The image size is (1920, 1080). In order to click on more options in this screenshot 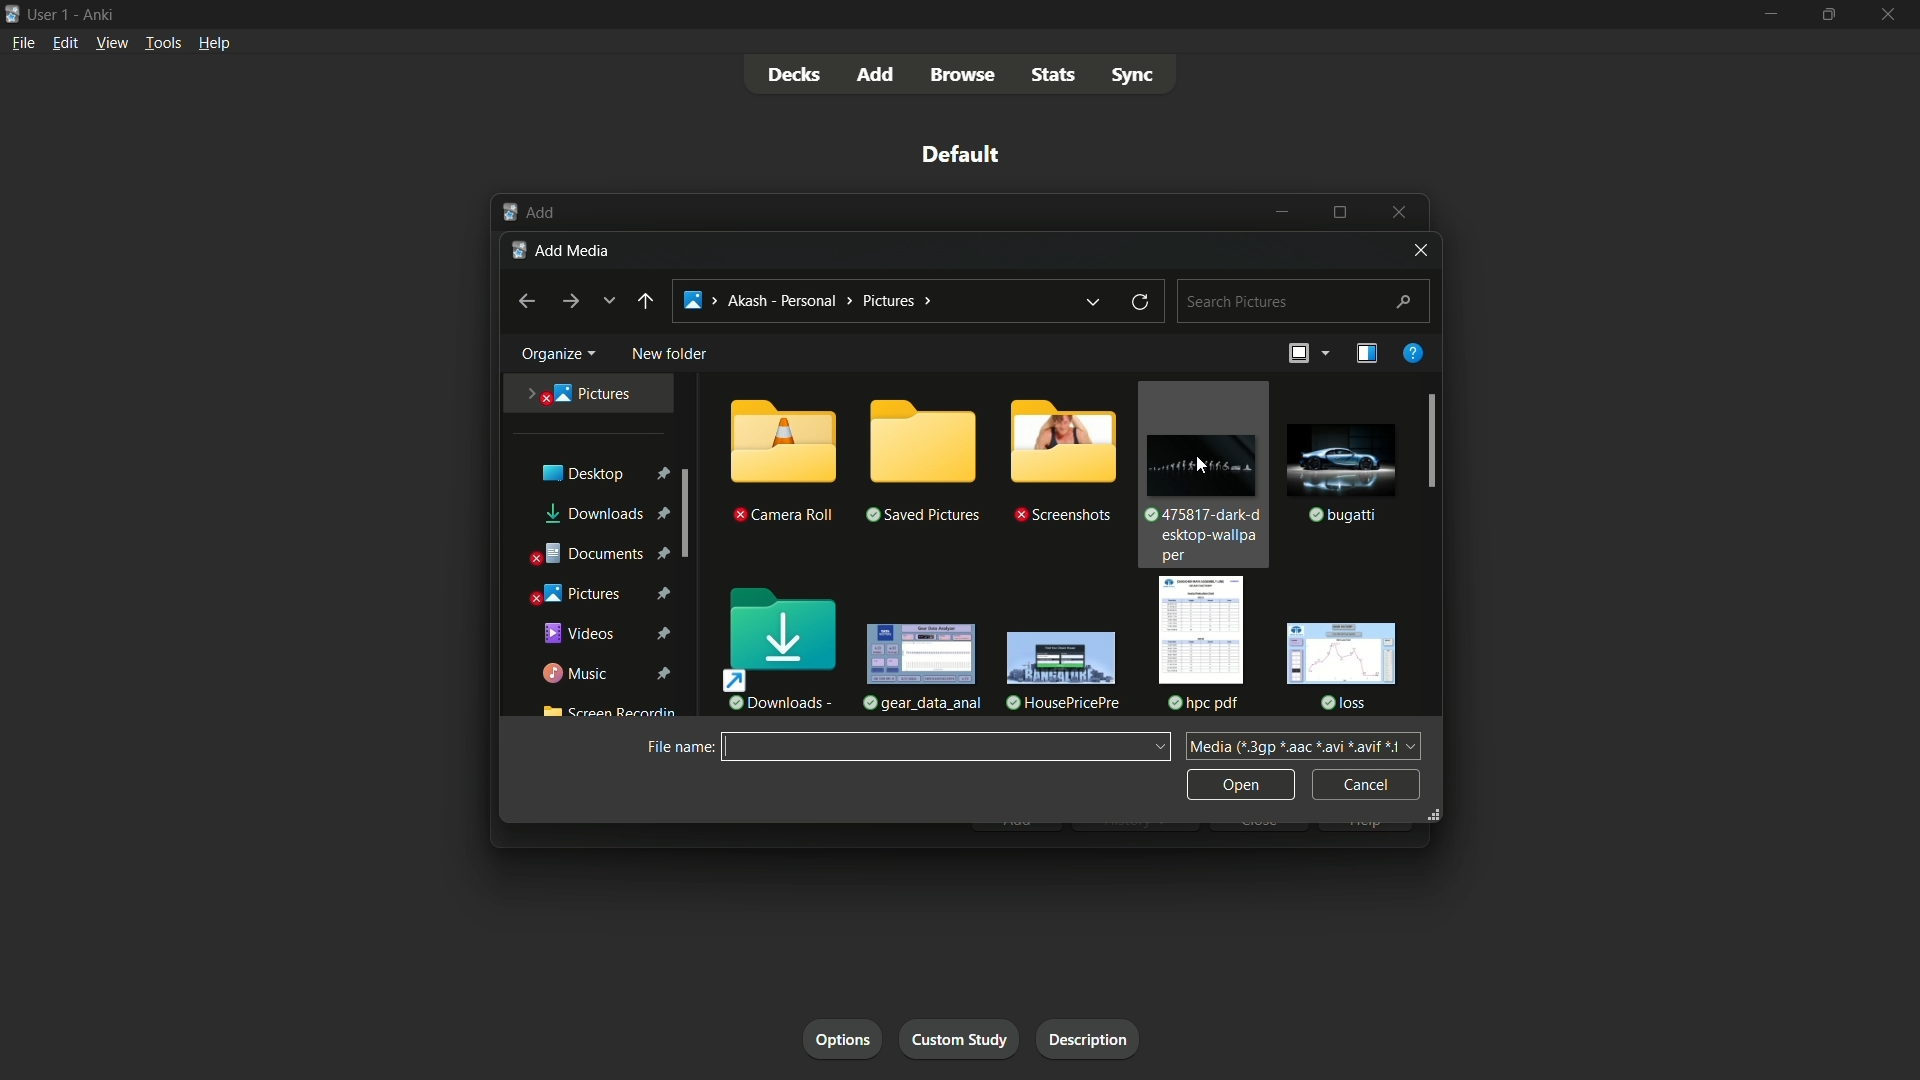, I will do `click(1325, 353)`.